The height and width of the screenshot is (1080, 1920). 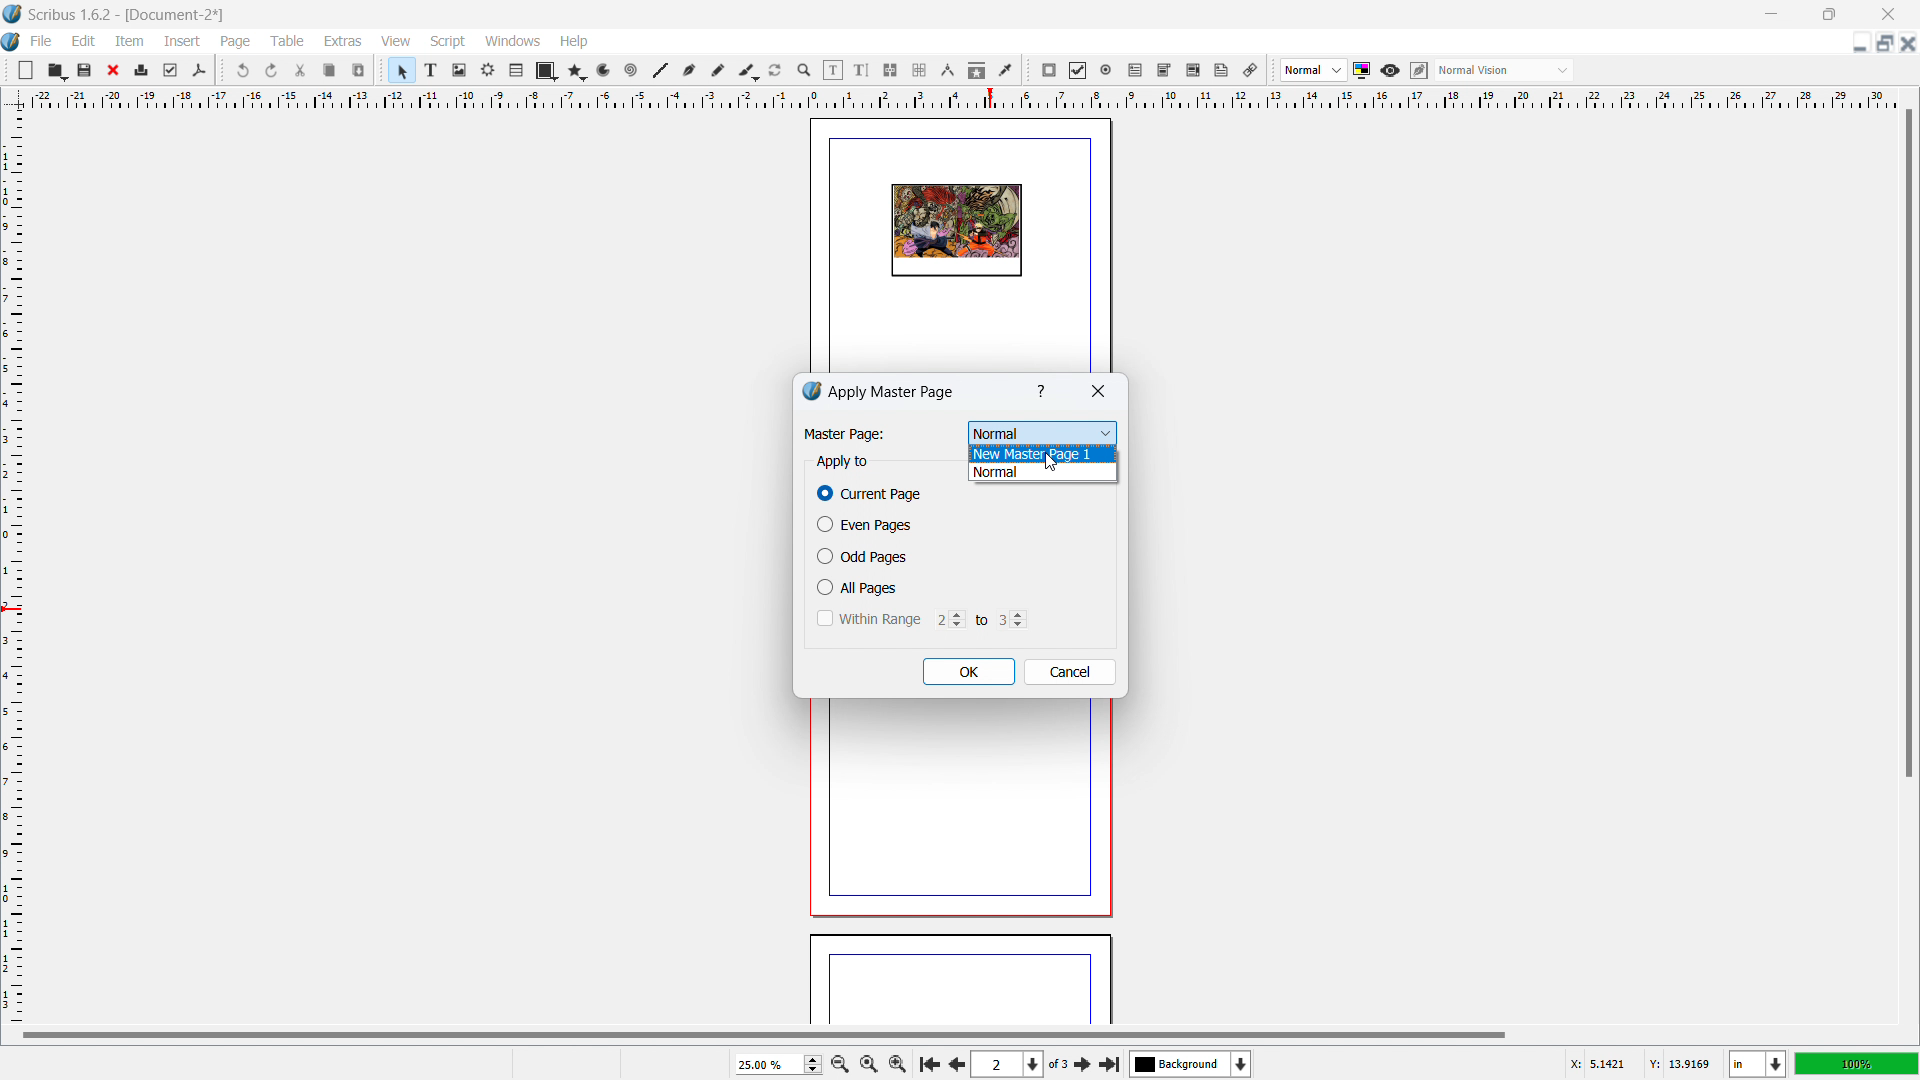 What do you see at coordinates (1857, 1063) in the screenshot?
I see `zoom level` at bounding box center [1857, 1063].